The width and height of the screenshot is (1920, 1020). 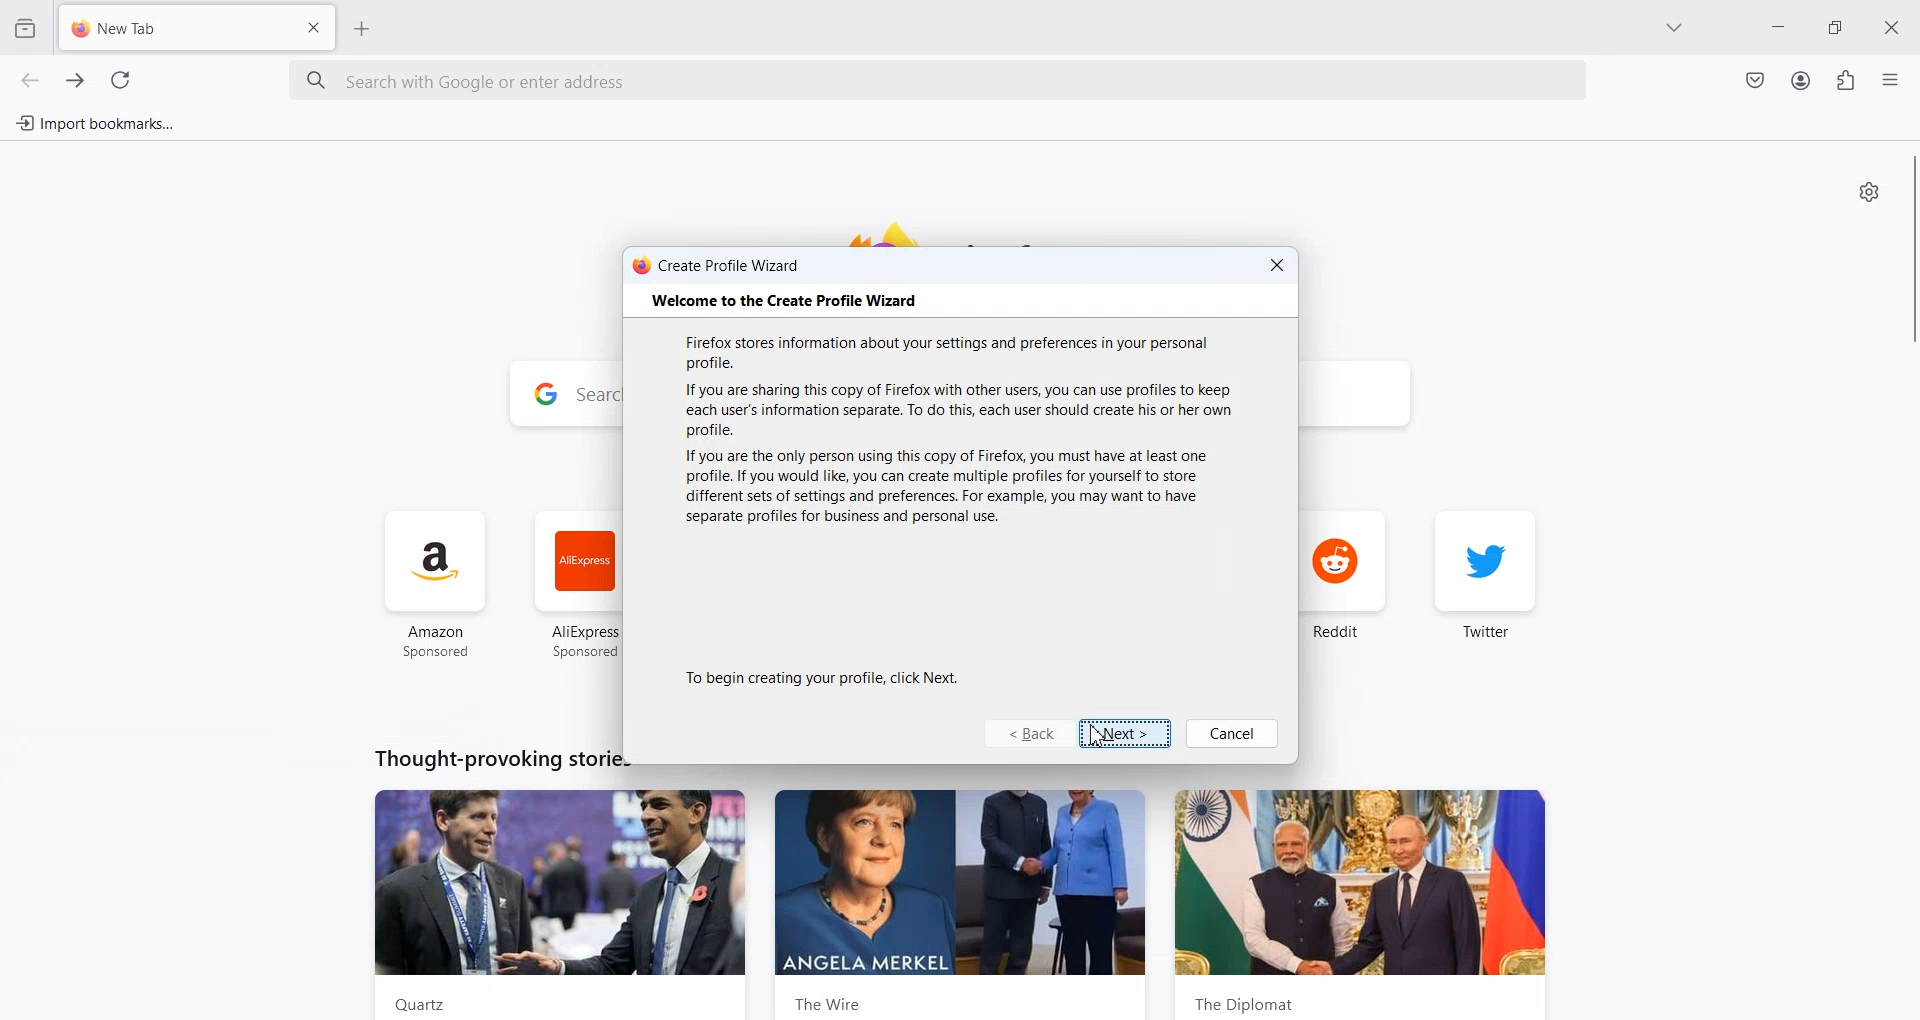 What do you see at coordinates (947, 408) in the screenshot?
I see `If you are sharing this copy of Firefox with other users, you can use profiles to keep each user's information separate. To do this, each user should create his or her own profile.` at bounding box center [947, 408].